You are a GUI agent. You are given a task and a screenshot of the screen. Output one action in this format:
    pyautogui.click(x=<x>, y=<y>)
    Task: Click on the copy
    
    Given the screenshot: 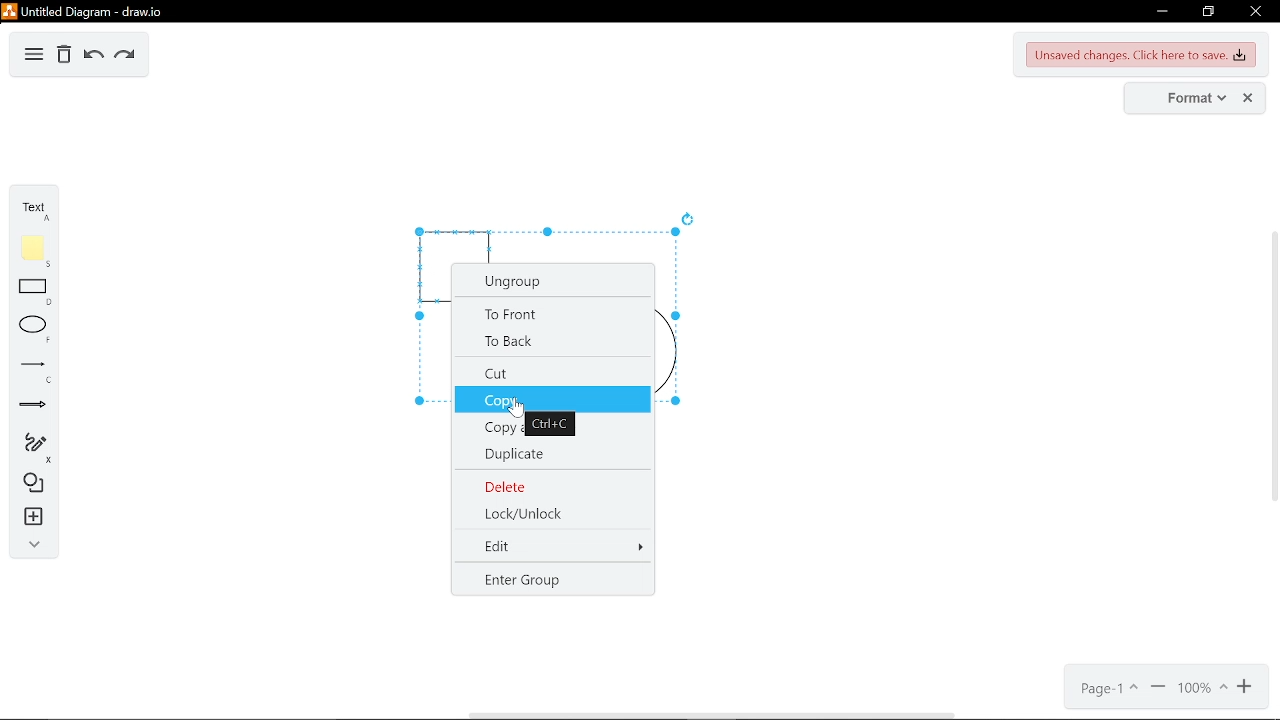 What is the action you would take?
    pyautogui.click(x=558, y=402)
    